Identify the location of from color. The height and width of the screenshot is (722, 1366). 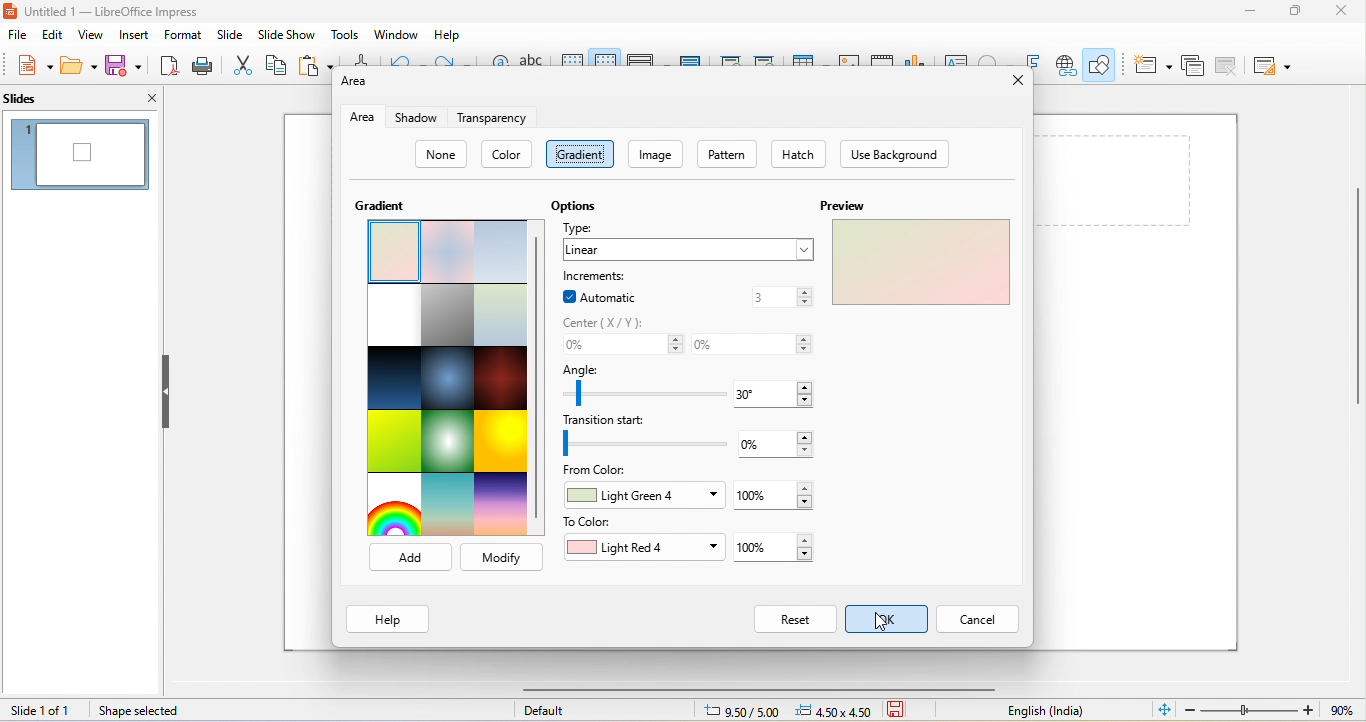
(601, 471).